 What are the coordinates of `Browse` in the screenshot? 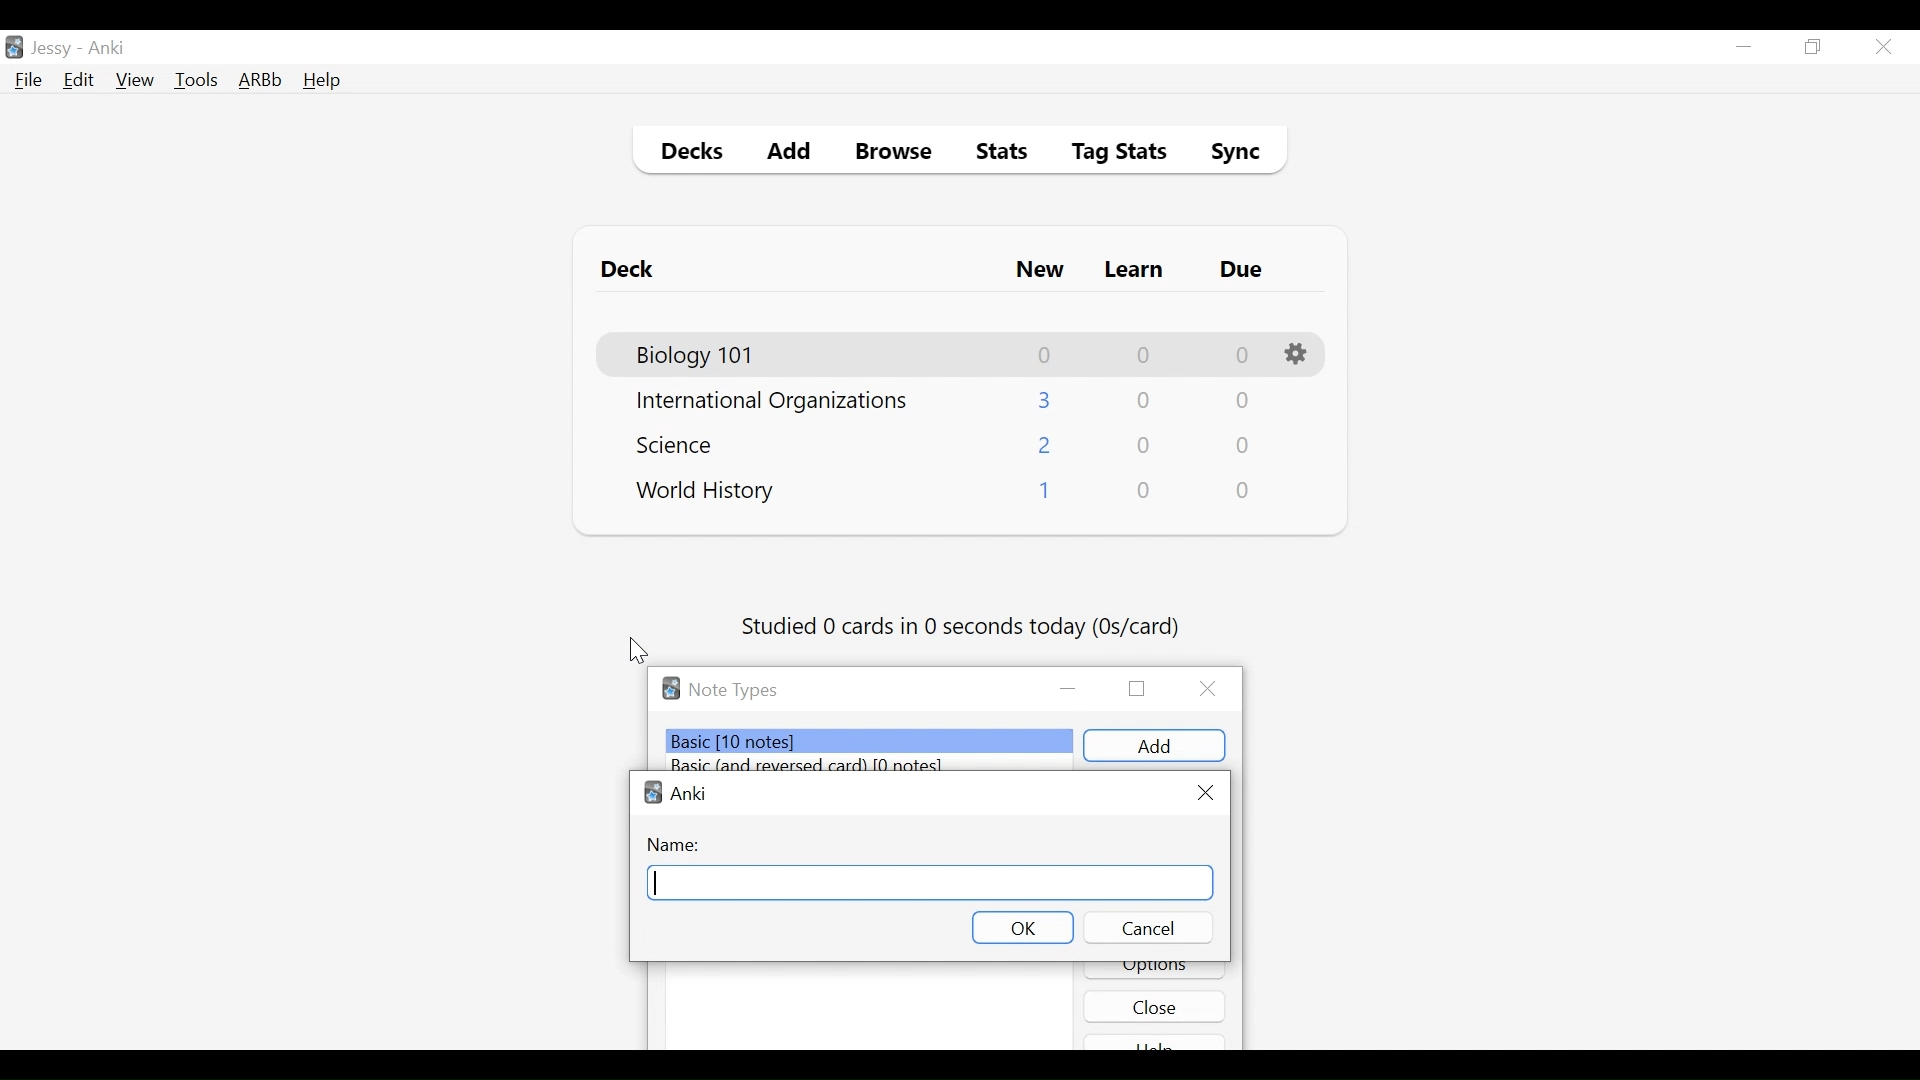 It's located at (897, 154).